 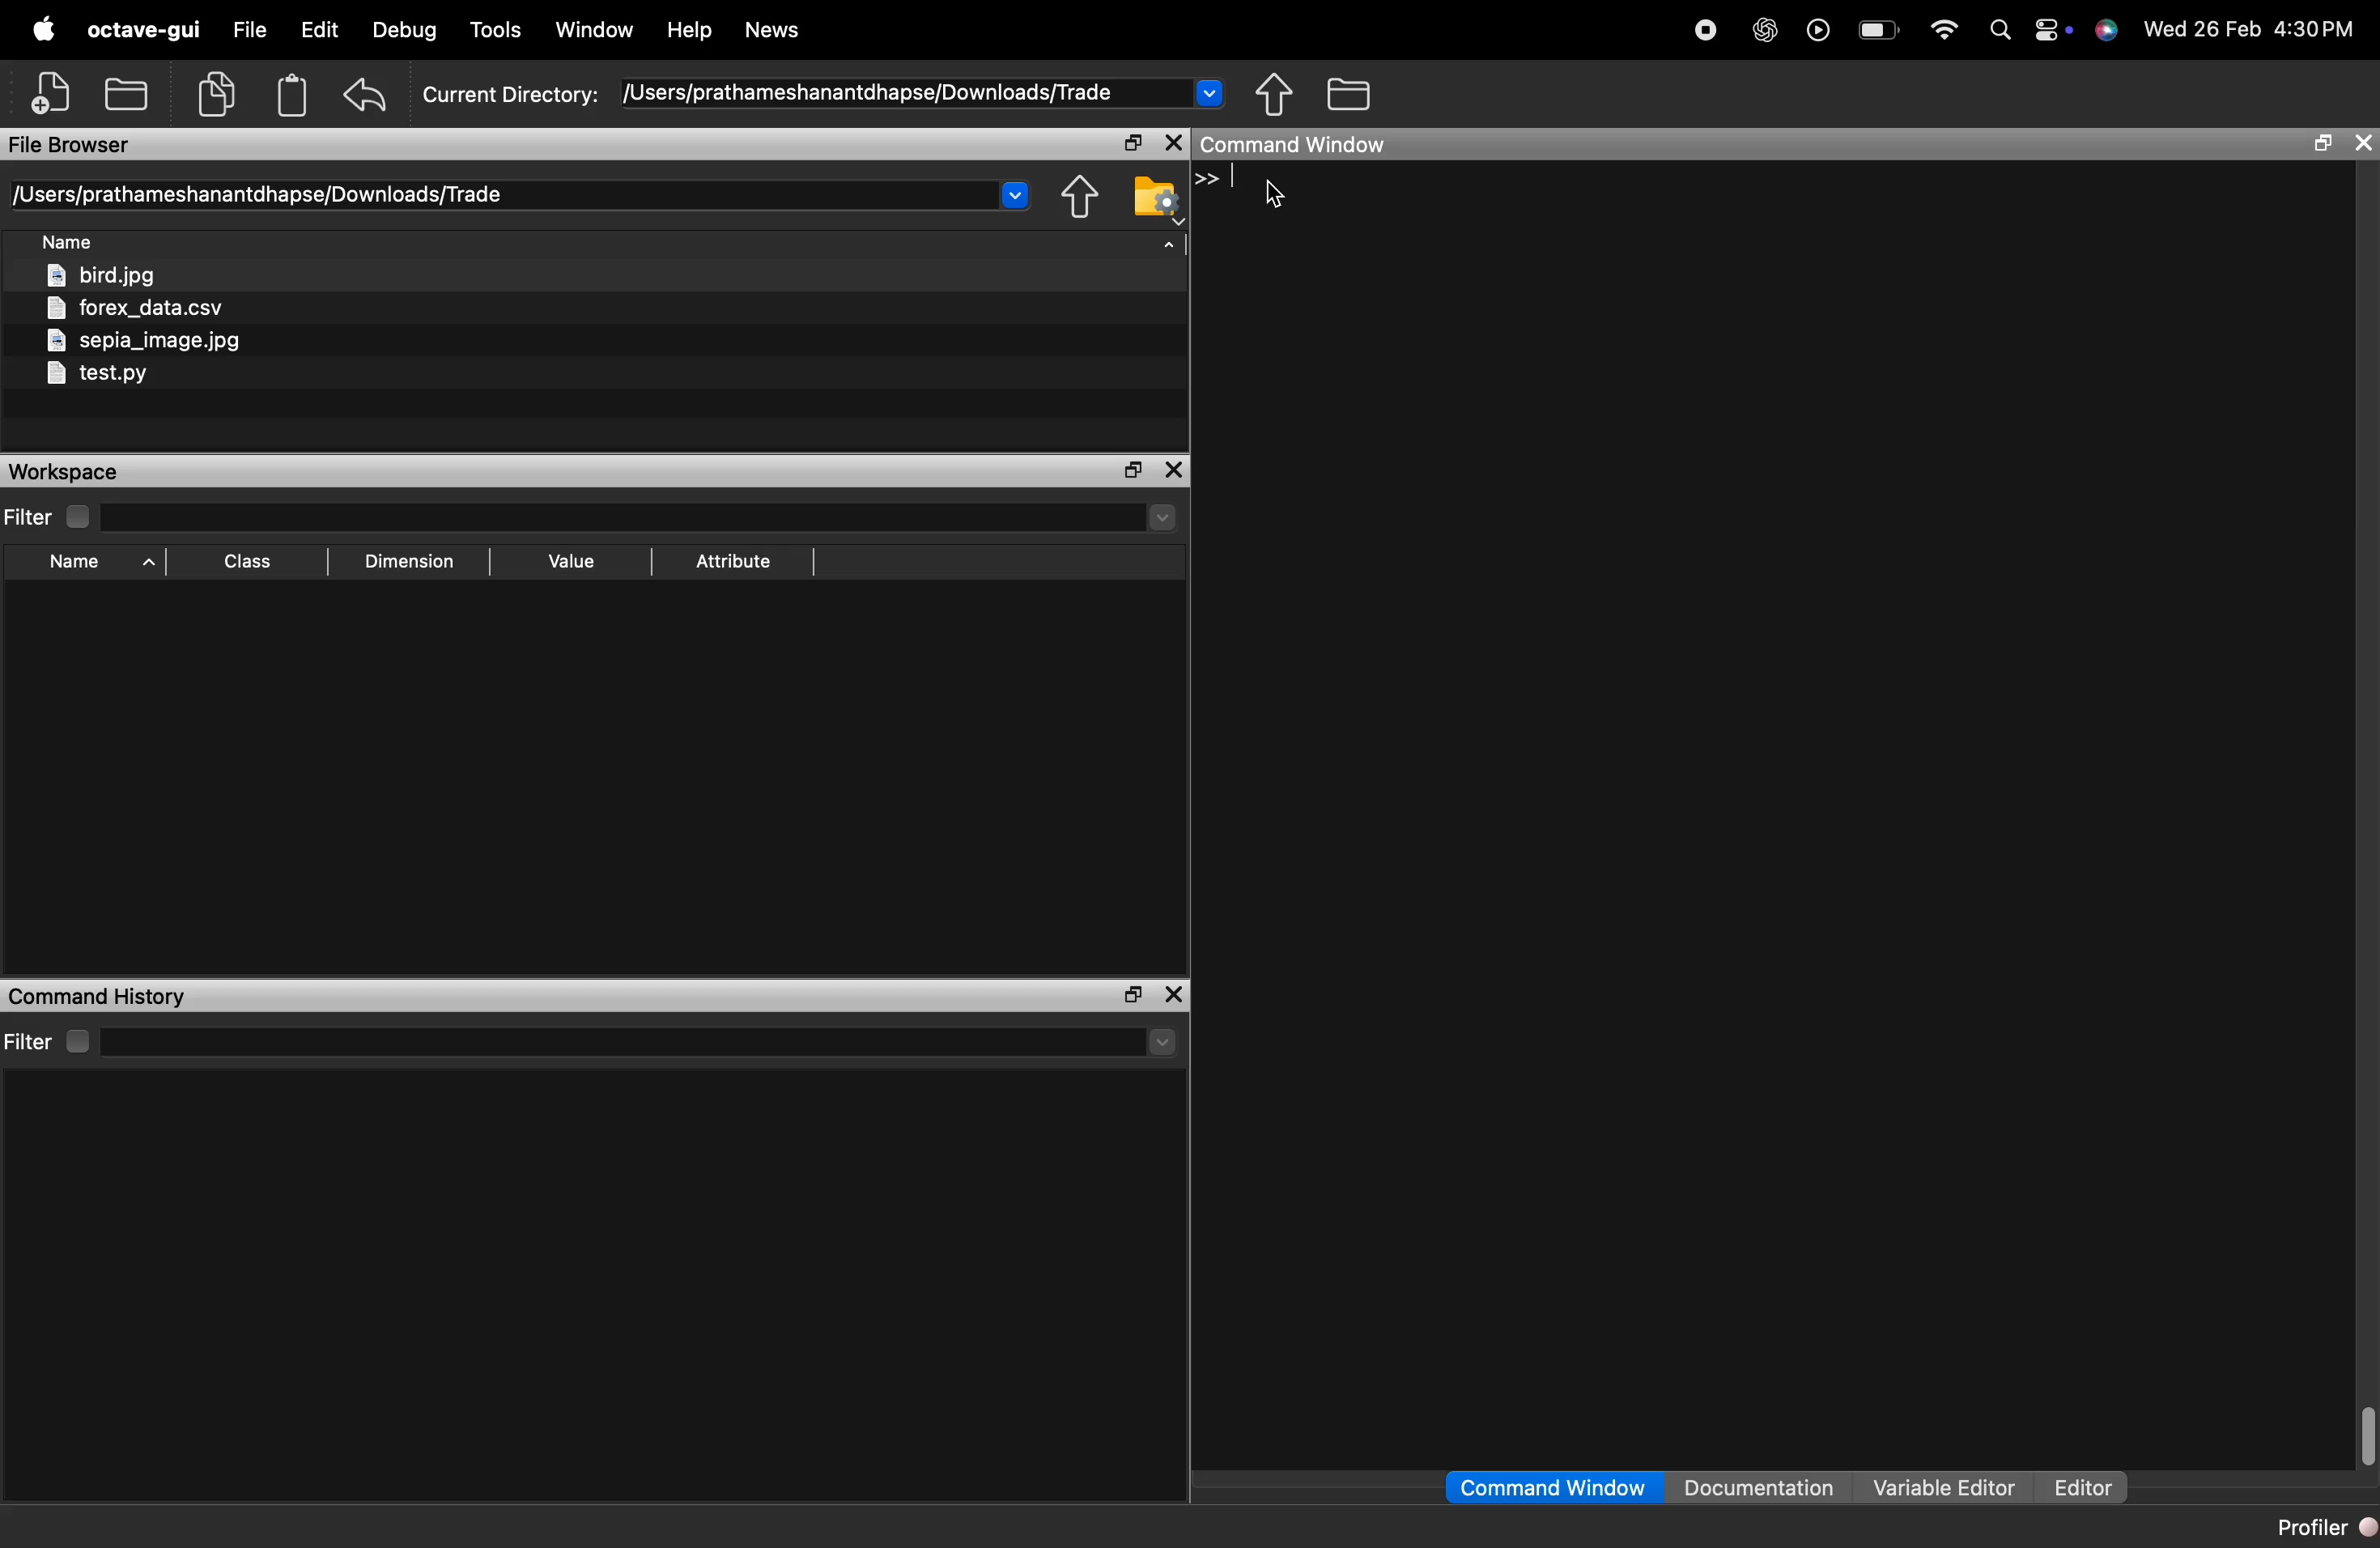 I want to click on Documentation, so click(x=1760, y=1487).